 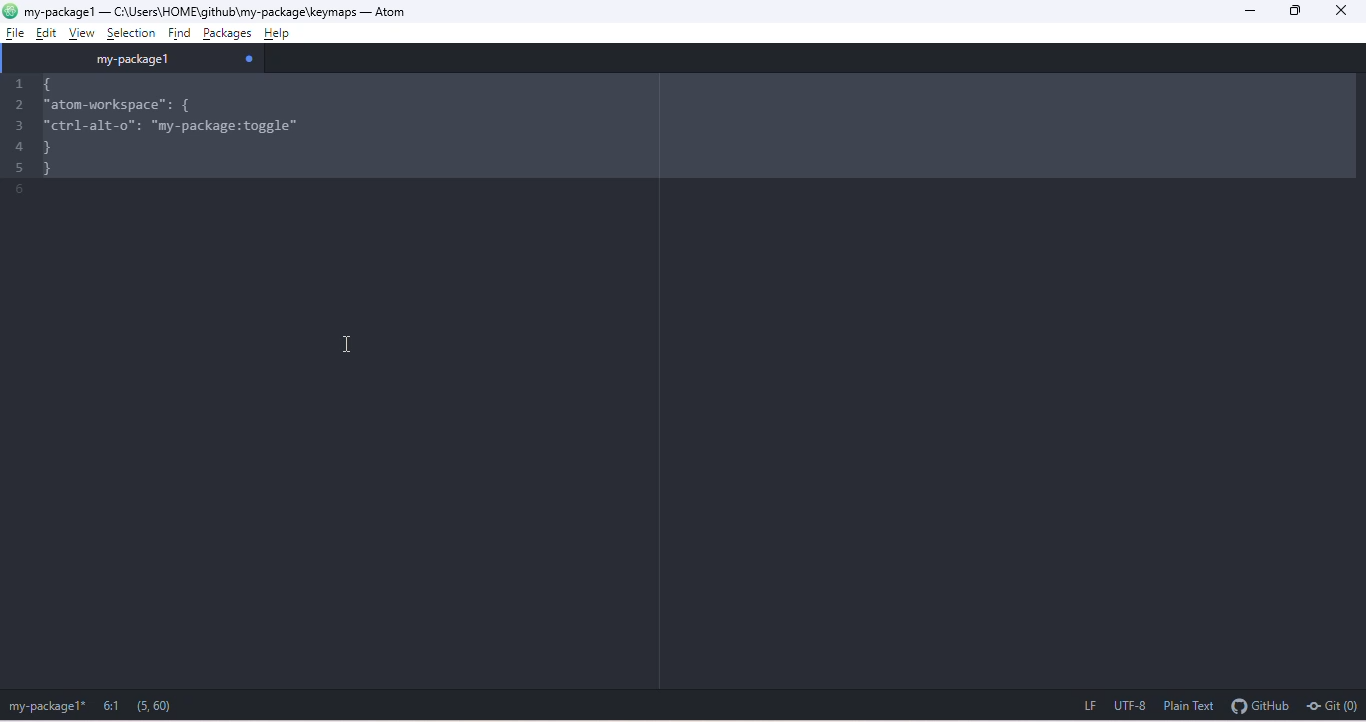 What do you see at coordinates (88, 33) in the screenshot?
I see `view` at bounding box center [88, 33].